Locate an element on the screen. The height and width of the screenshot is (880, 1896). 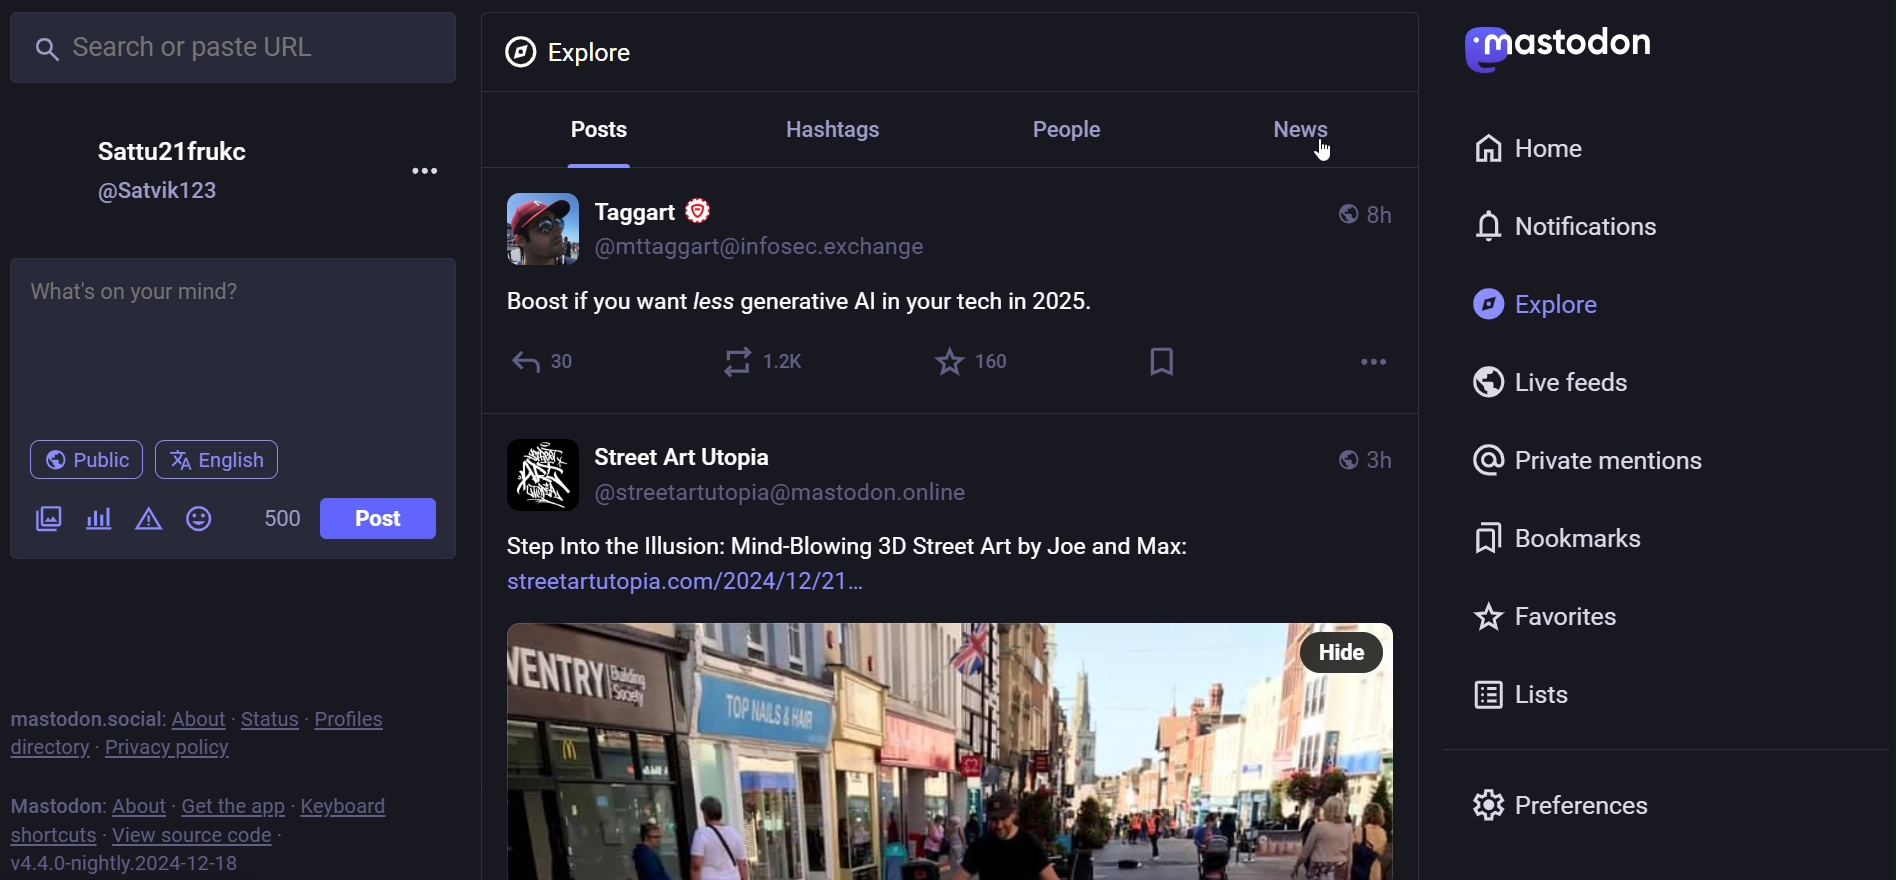
Step Into the Illusion: Mind-Blowing 3D Street Art by Joe and Max:
streetartutopia.com/2024/12/21... is located at coordinates (859, 564).